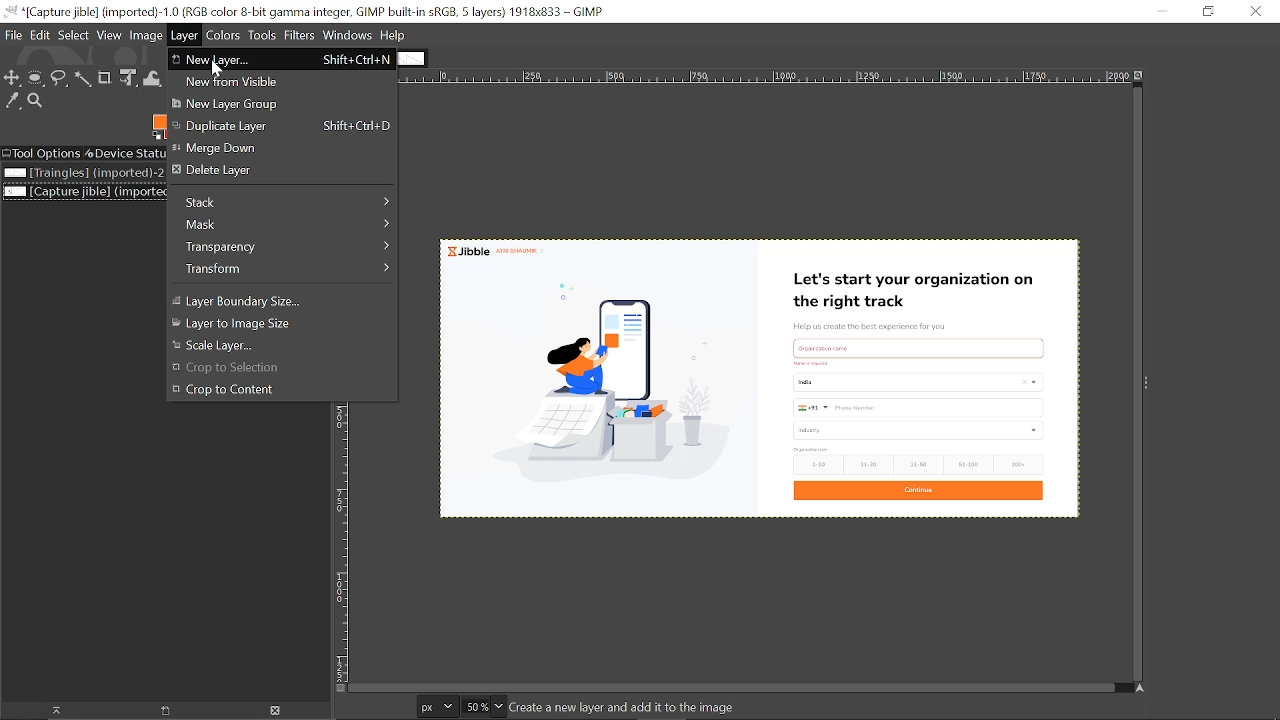  Describe the element at coordinates (271, 711) in the screenshot. I see `Delete image` at that location.